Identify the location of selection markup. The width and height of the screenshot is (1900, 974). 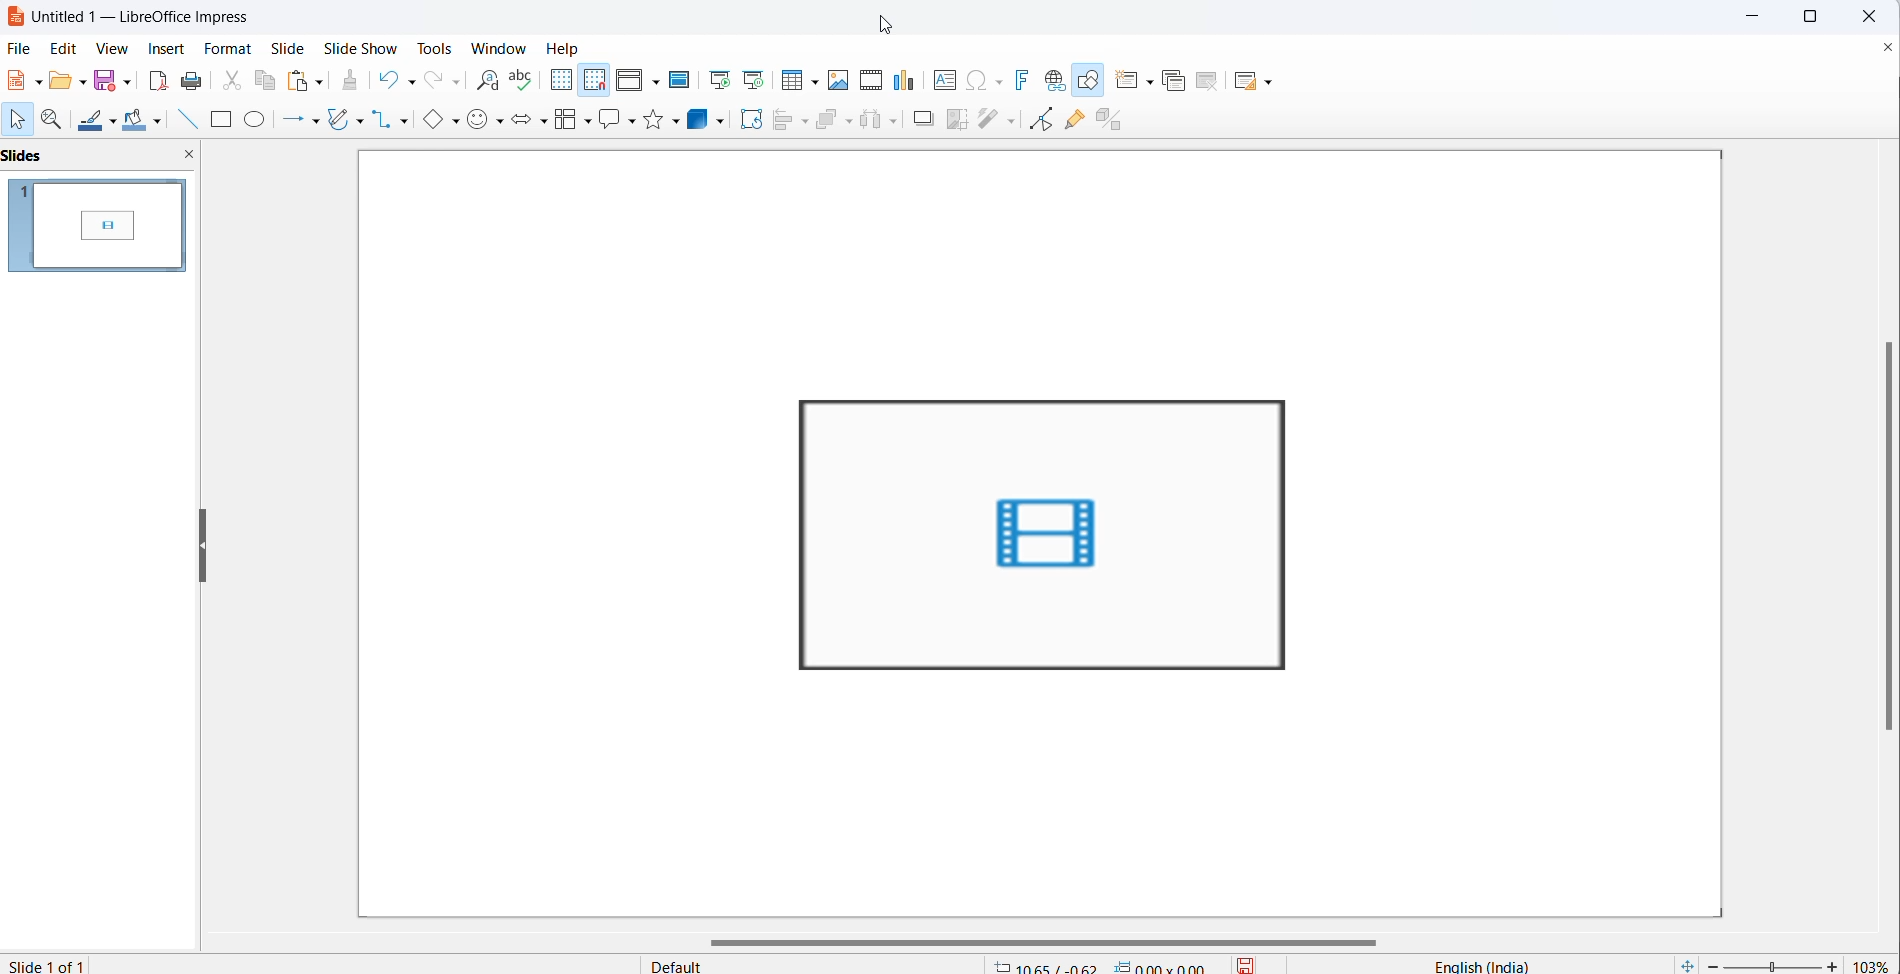
(792, 536).